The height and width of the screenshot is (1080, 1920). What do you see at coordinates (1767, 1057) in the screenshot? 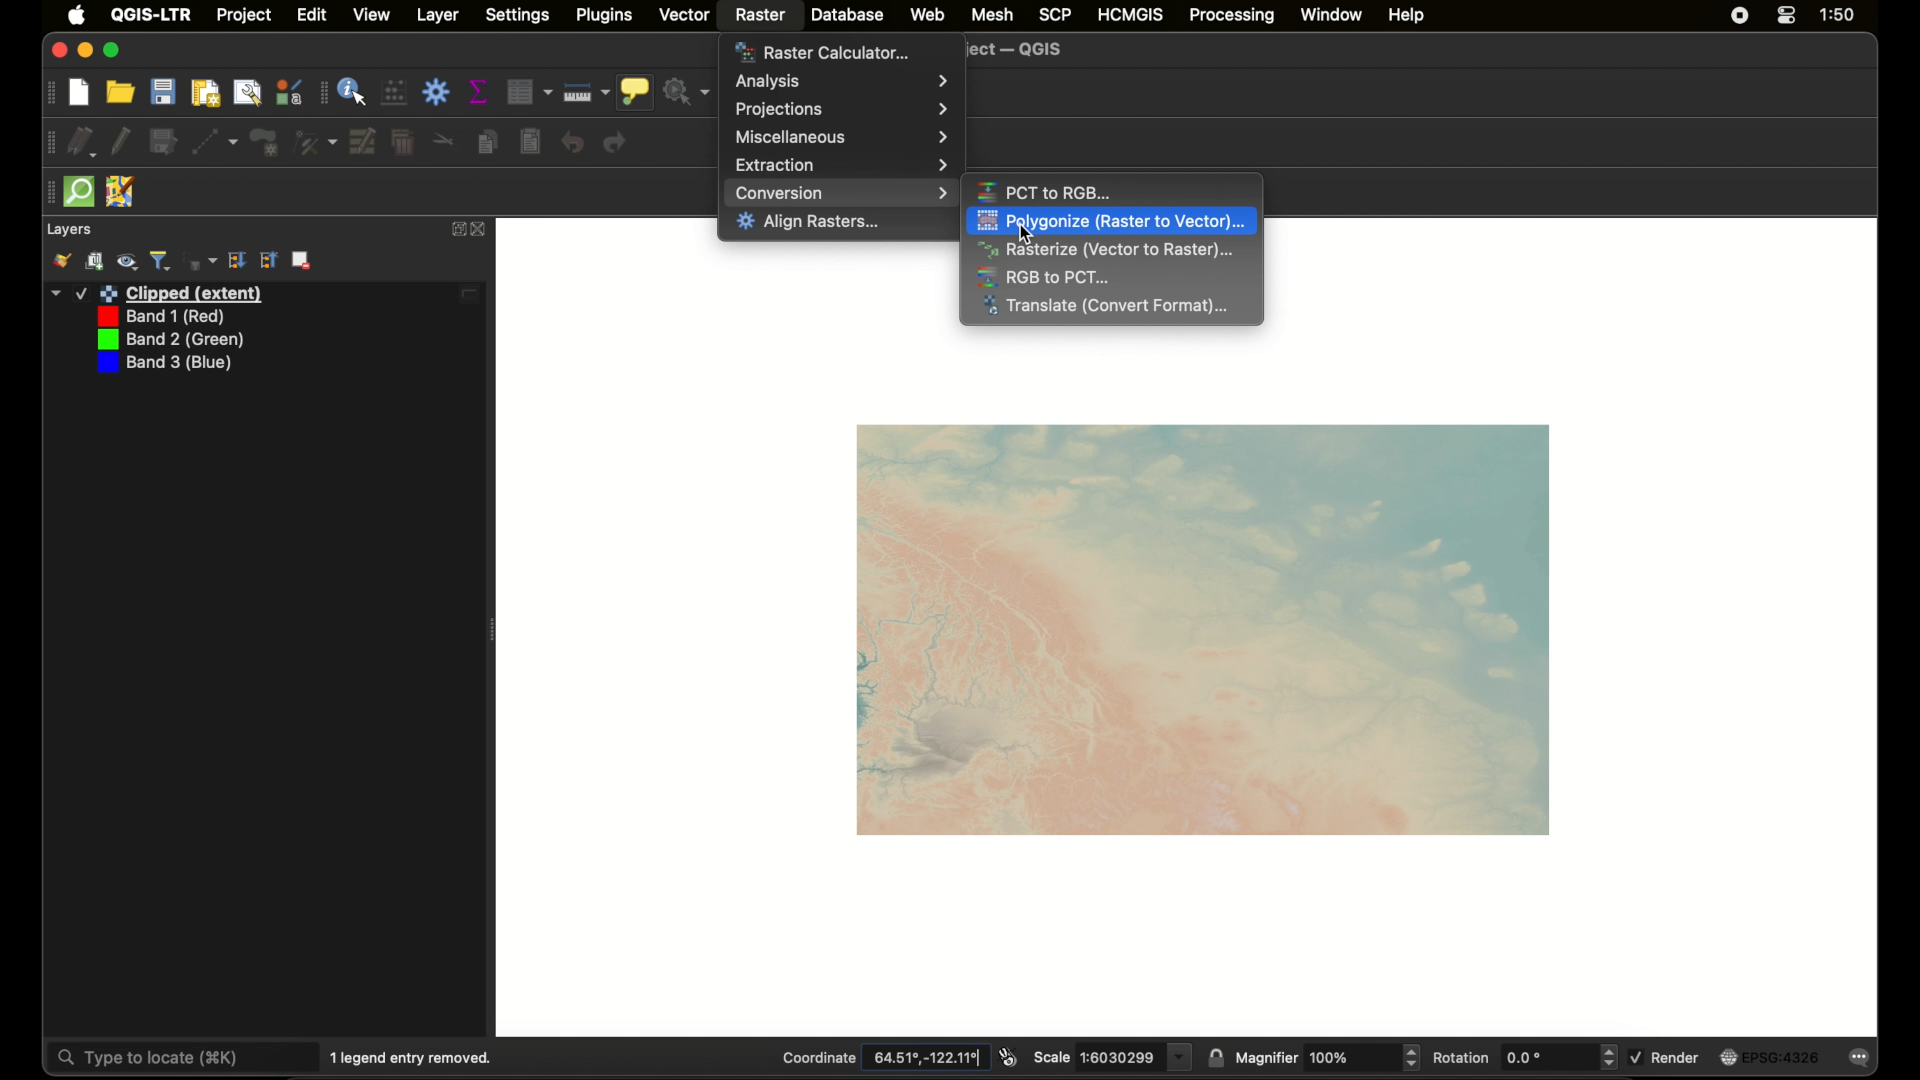
I see `current crs` at bounding box center [1767, 1057].